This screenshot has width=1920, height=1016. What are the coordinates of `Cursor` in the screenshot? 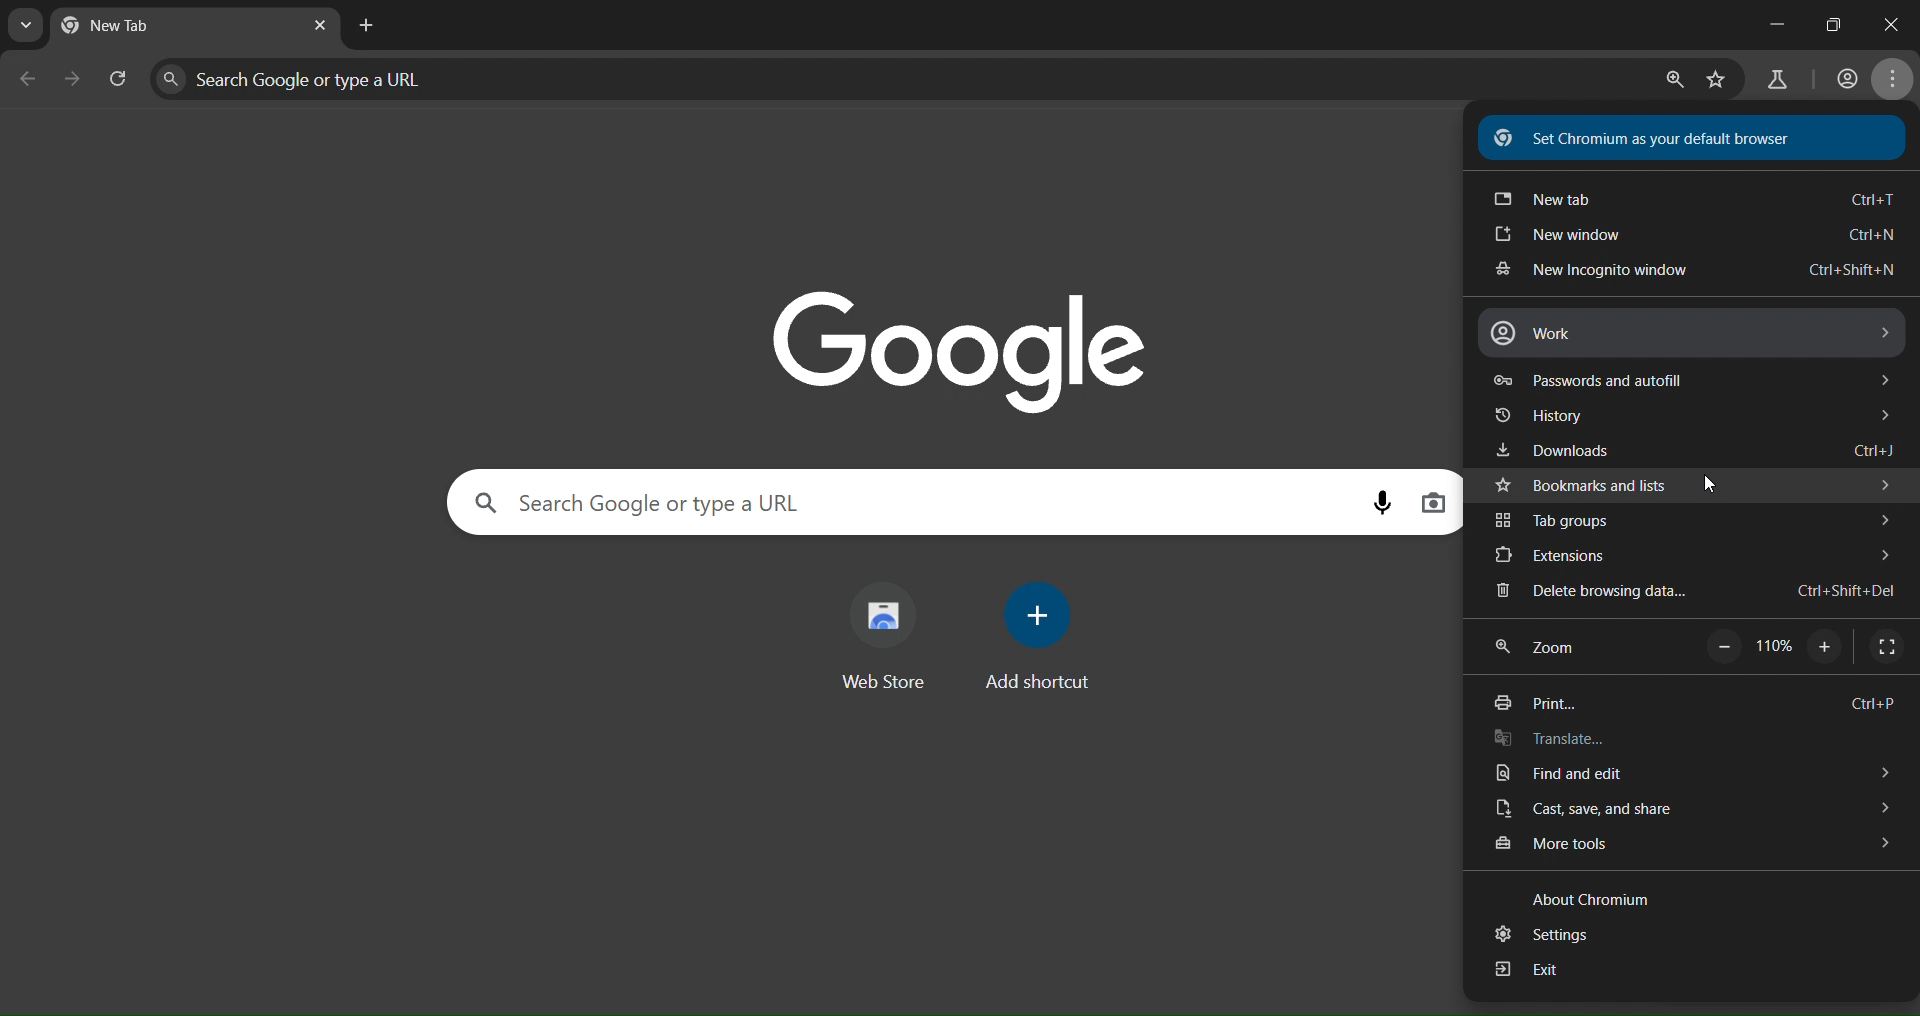 It's located at (1711, 486).